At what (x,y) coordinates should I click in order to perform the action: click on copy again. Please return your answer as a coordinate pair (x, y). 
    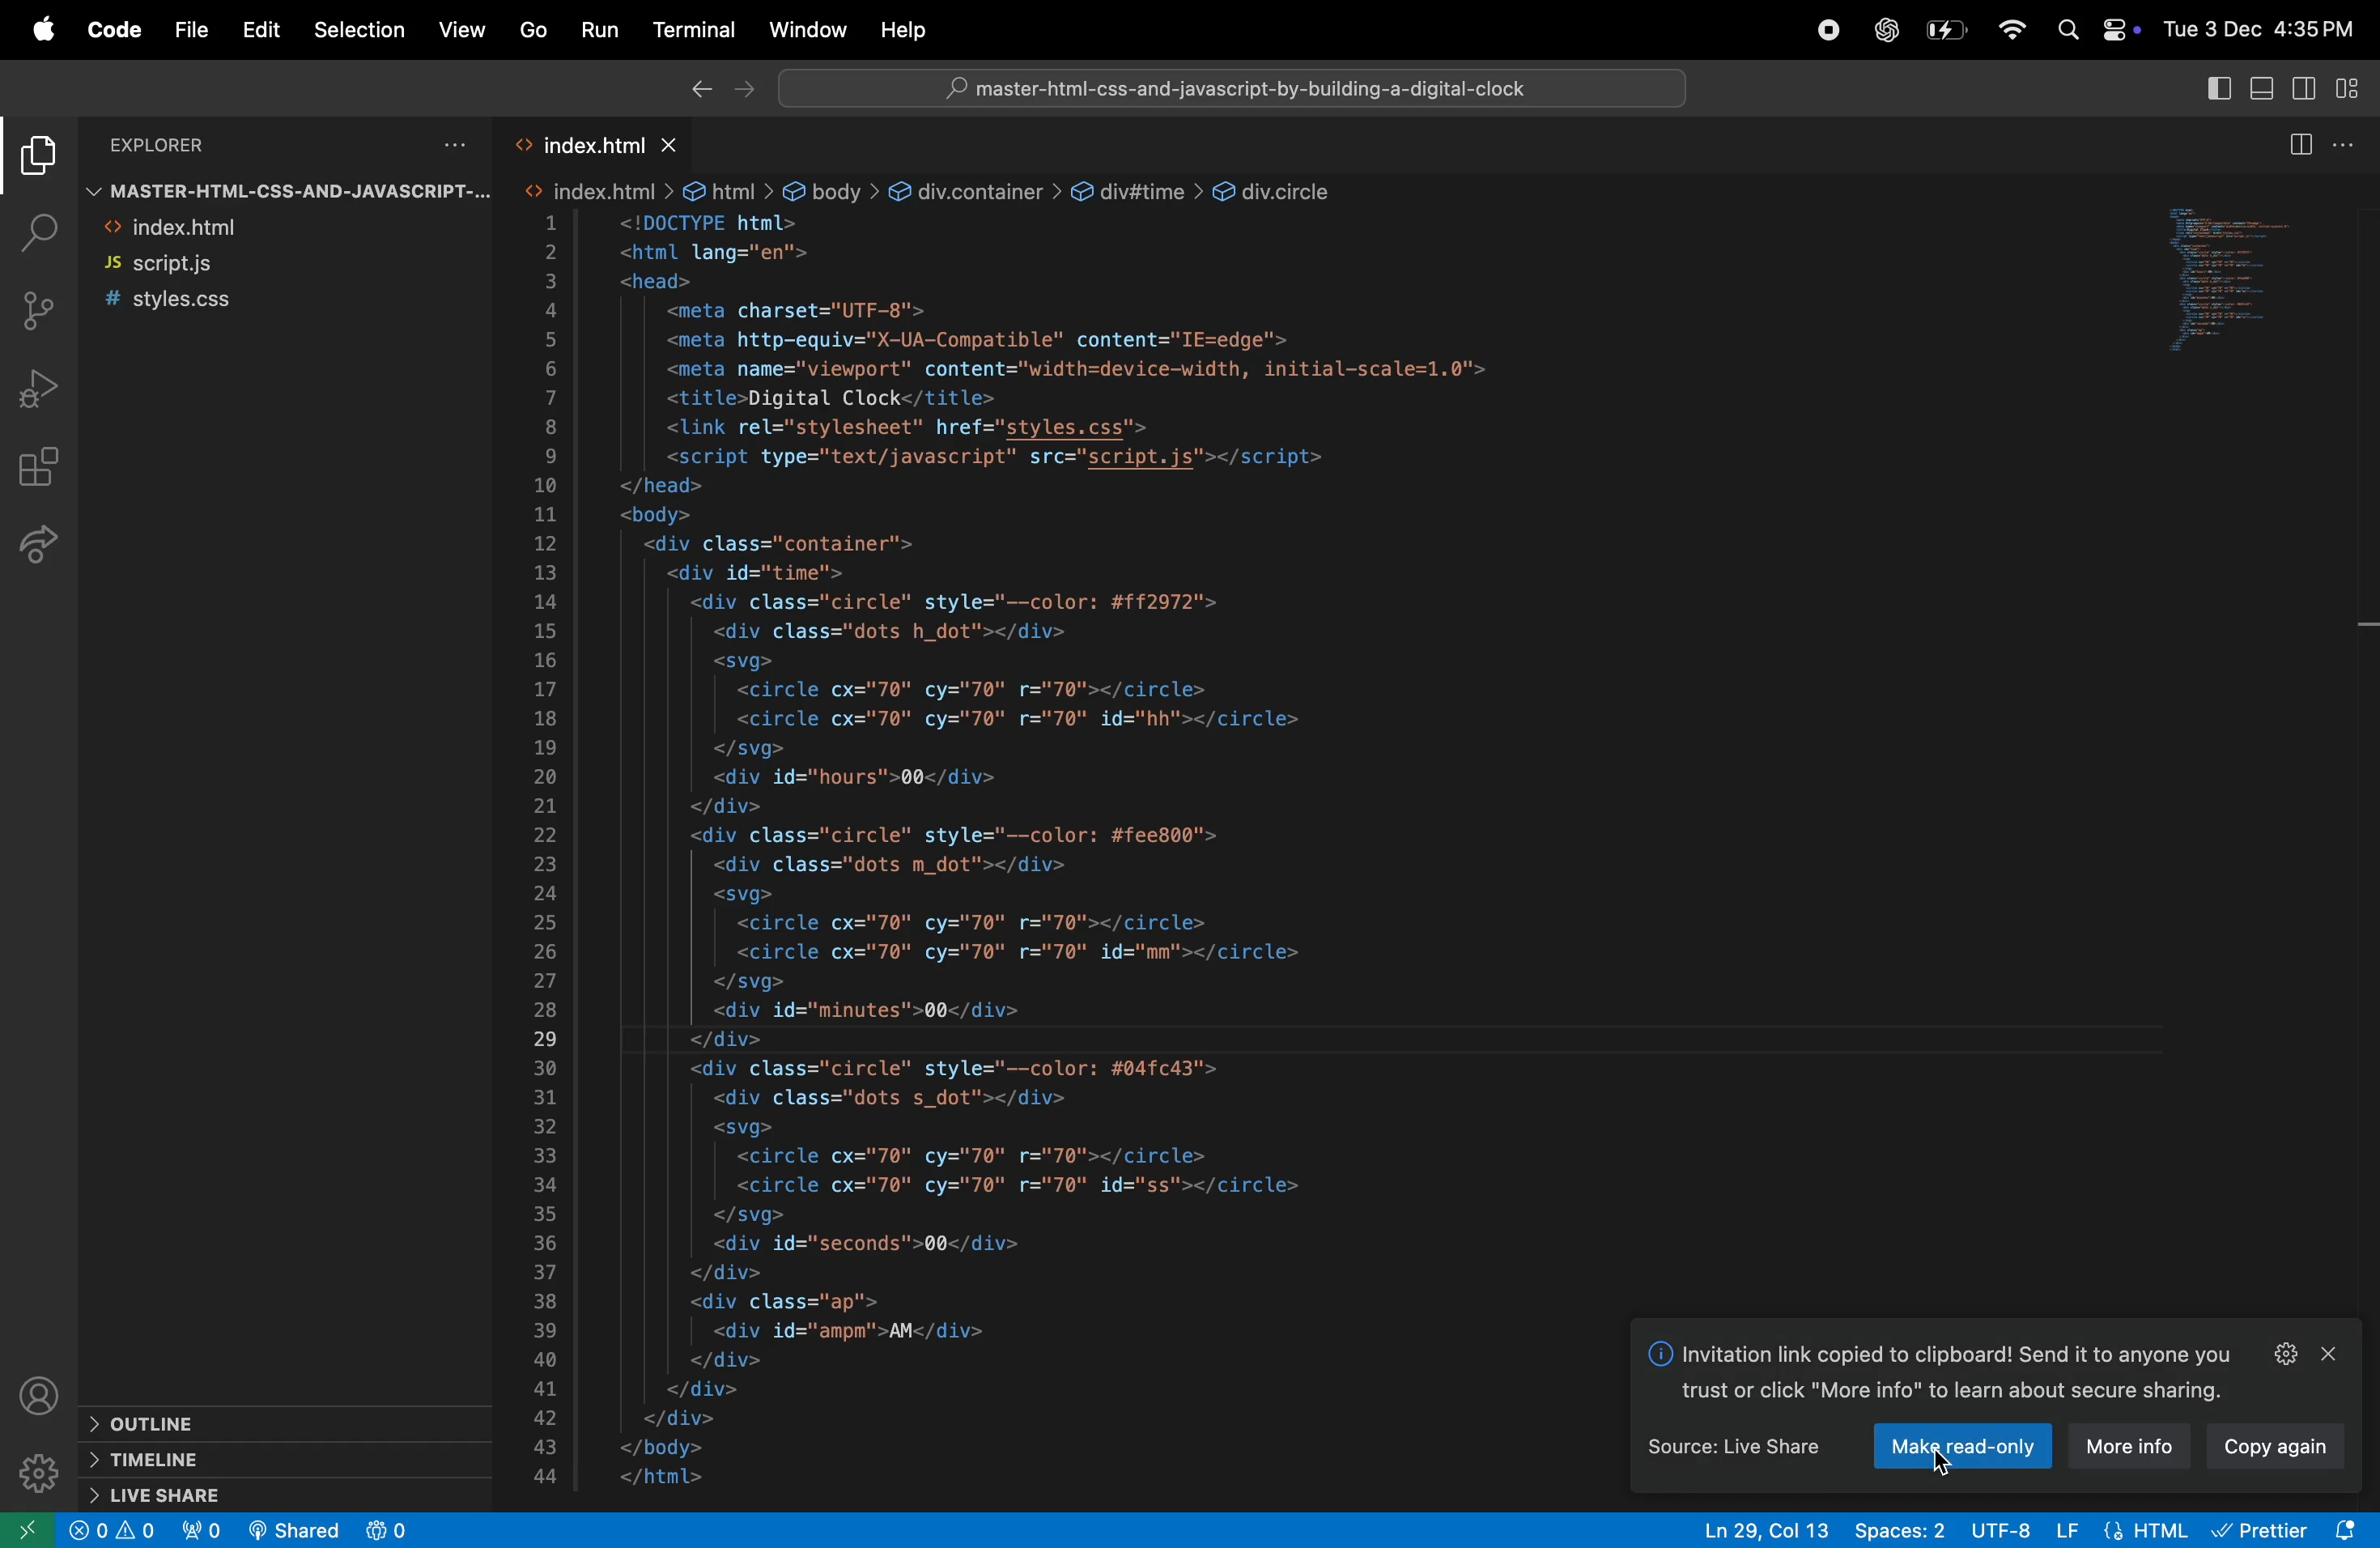
    Looking at the image, I should click on (2294, 1452).